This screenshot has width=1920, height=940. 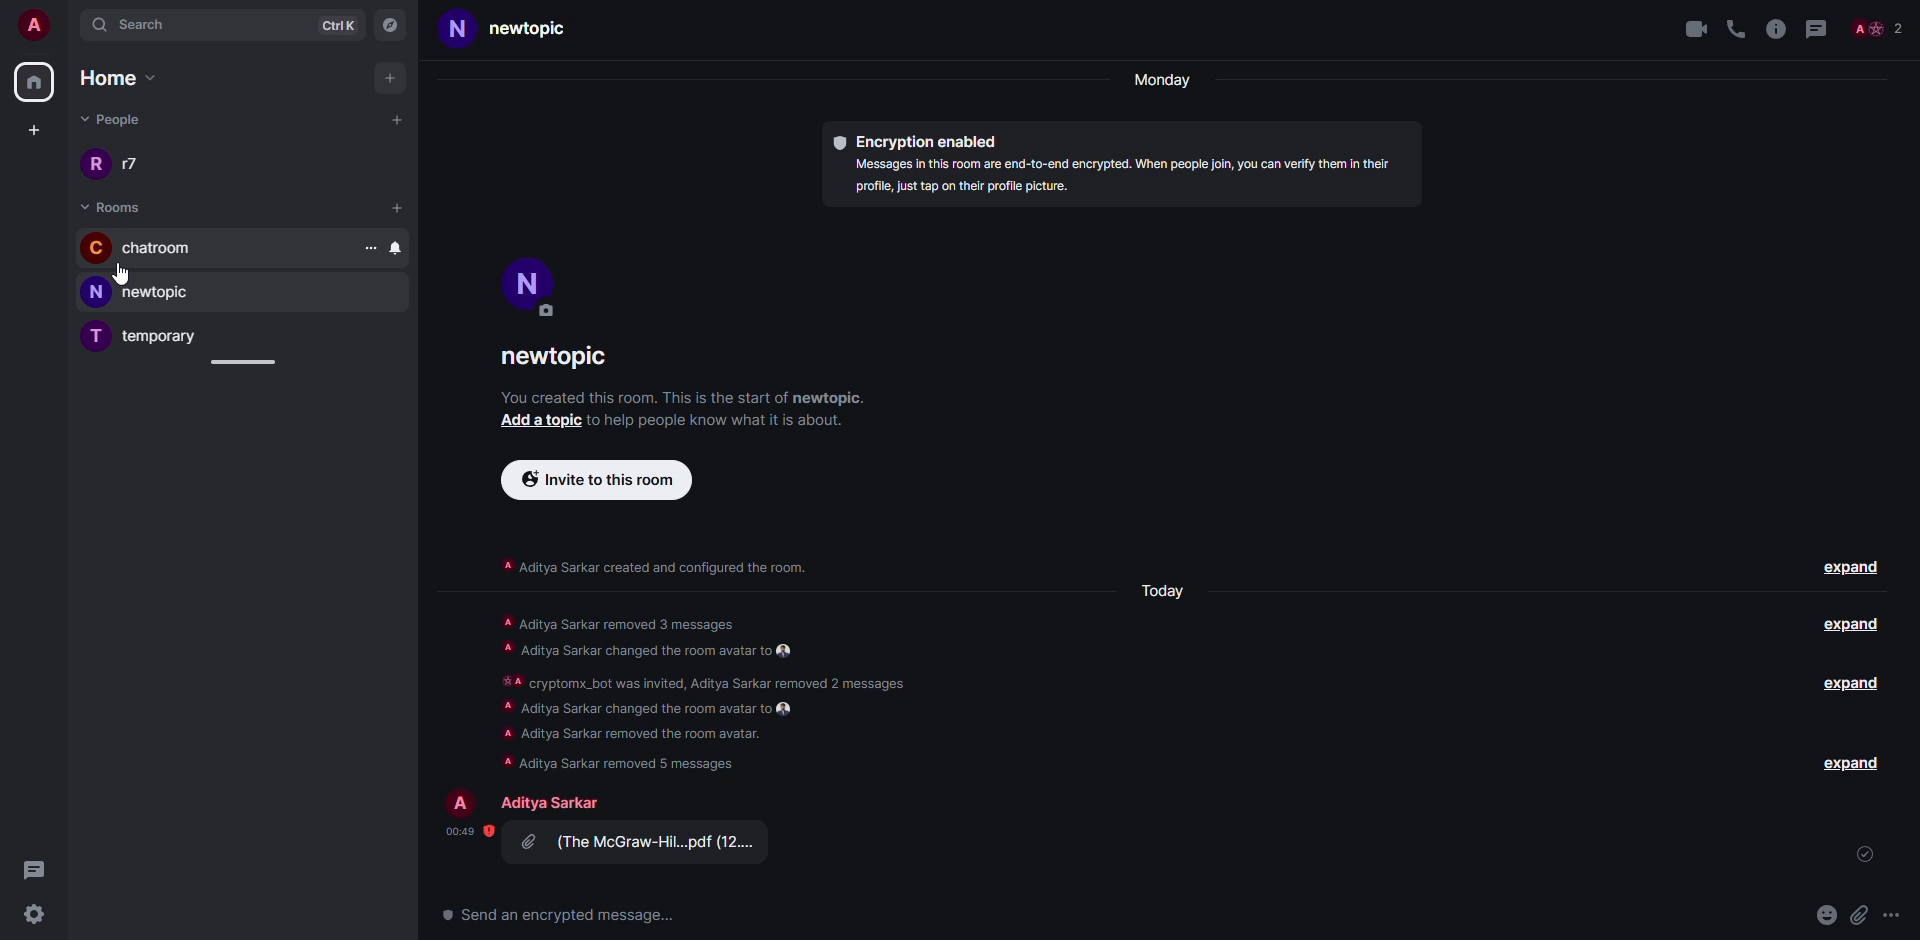 What do you see at coordinates (134, 23) in the screenshot?
I see `search` at bounding box center [134, 23].